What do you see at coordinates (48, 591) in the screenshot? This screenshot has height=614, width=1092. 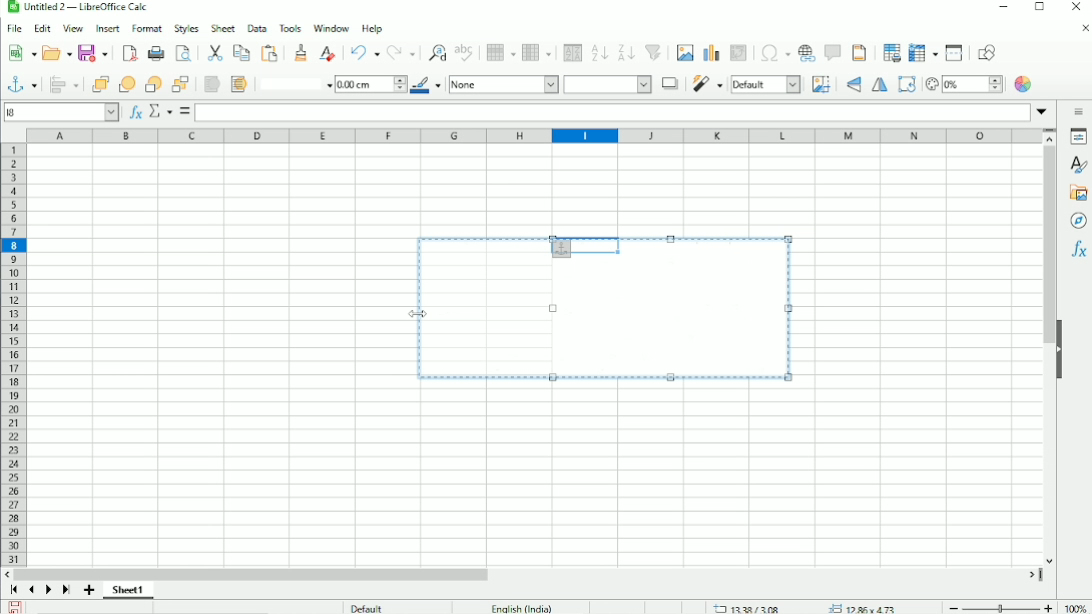 I see `Scroll to next sheet` at bounding box center [48, 591].